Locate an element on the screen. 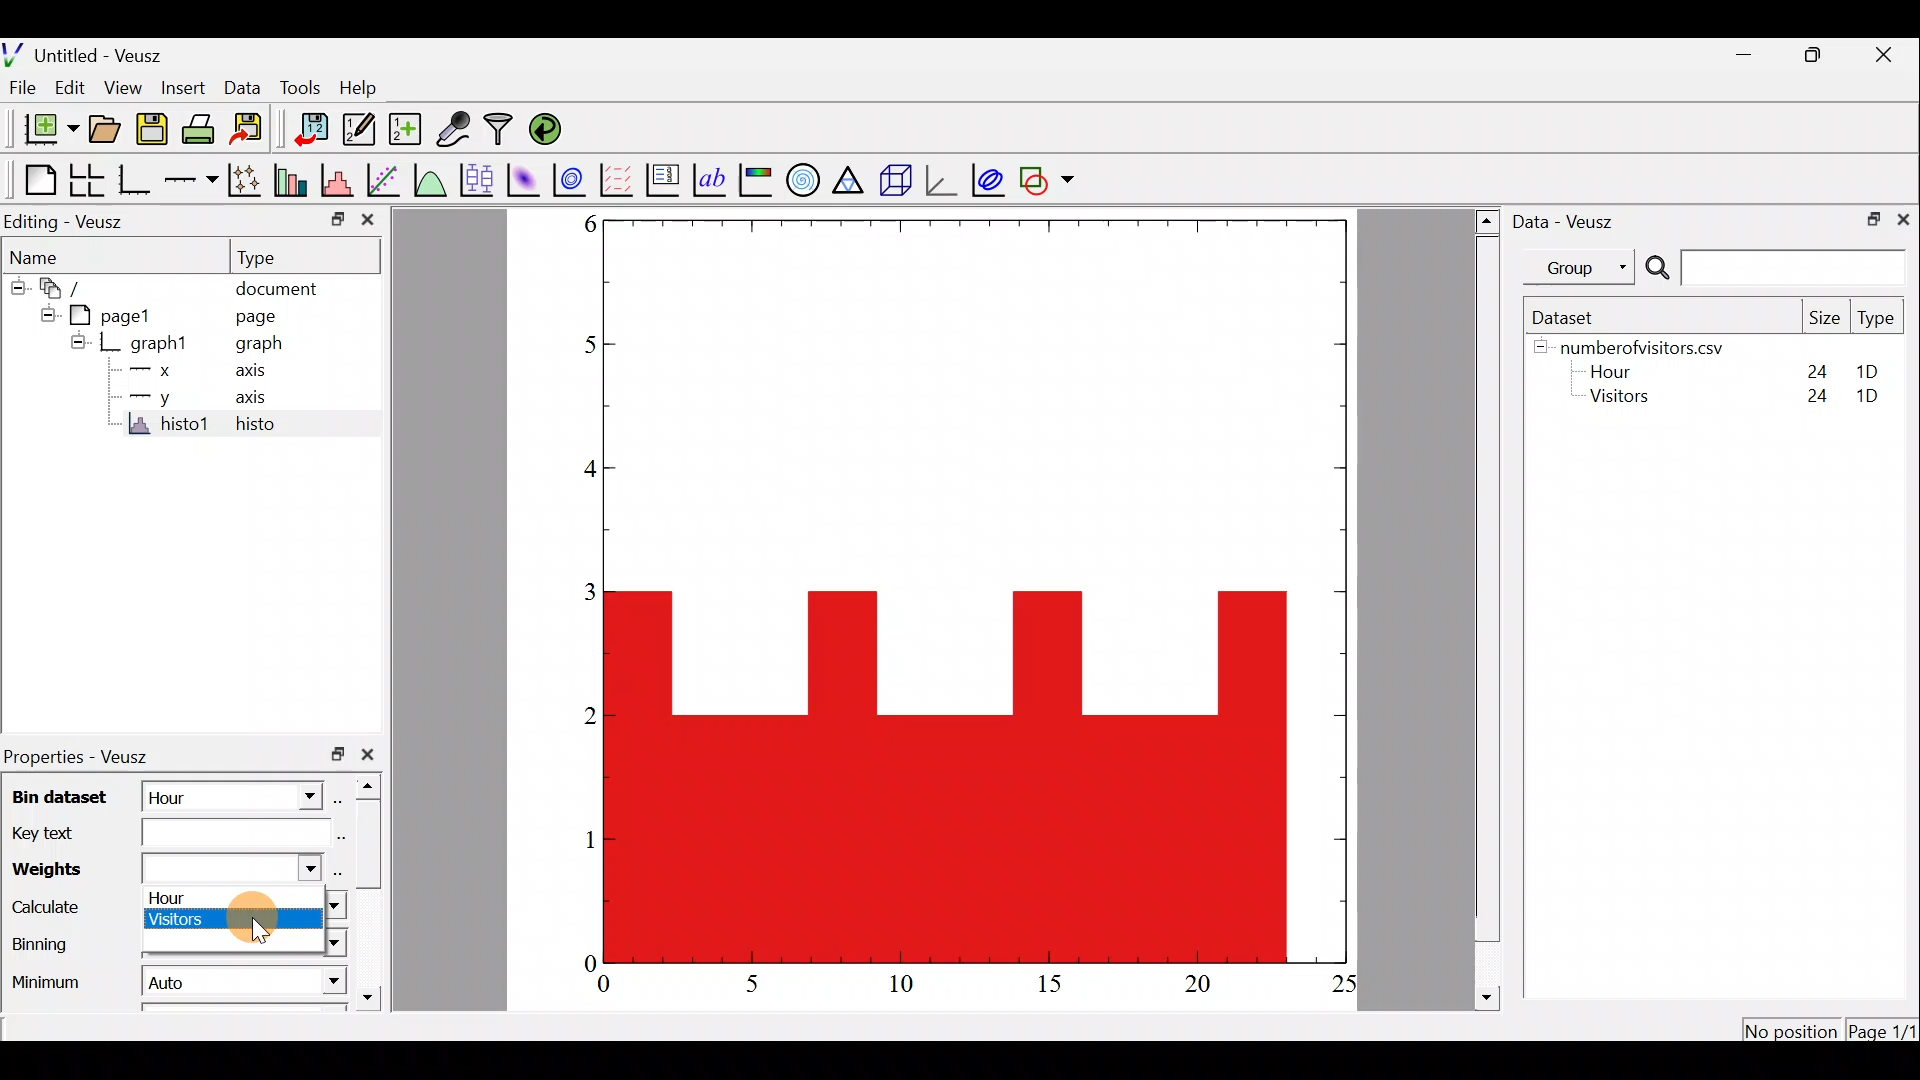  close is located at coordinates (368, 221).